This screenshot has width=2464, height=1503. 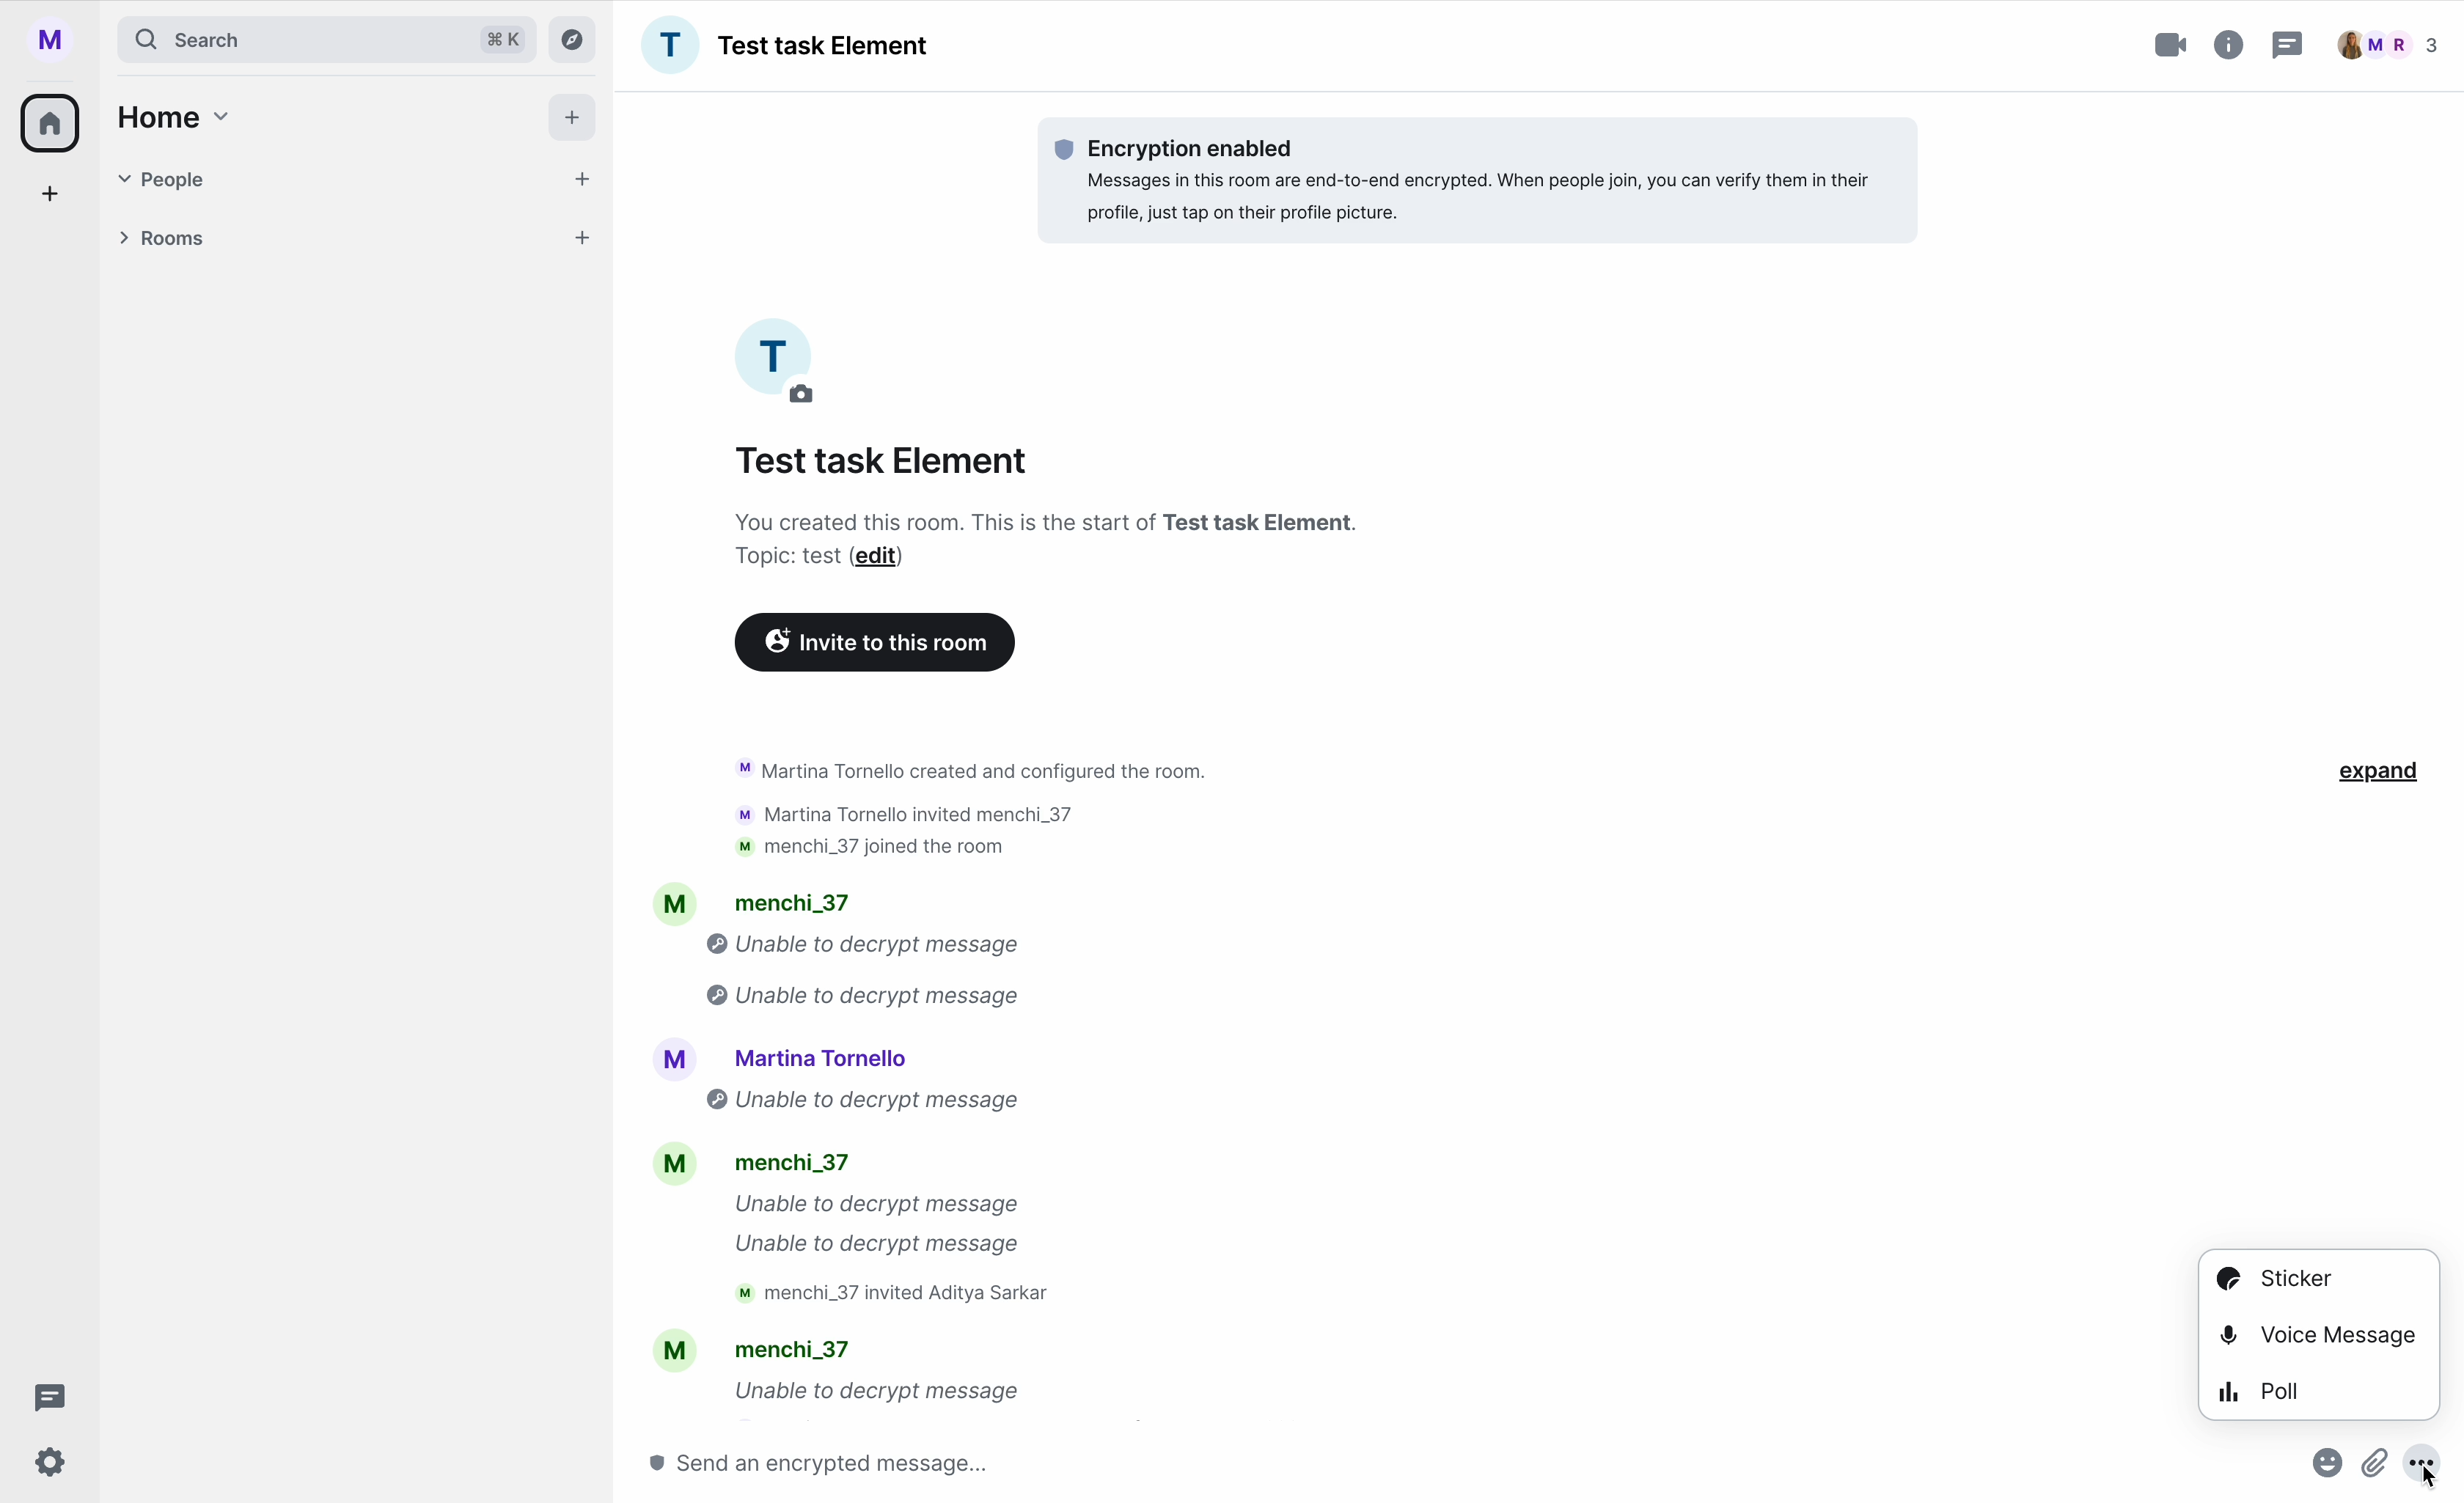 What do you see at coordinates (52, 199) in the screenshot?
I see `add` at bounding box center [52, 199].